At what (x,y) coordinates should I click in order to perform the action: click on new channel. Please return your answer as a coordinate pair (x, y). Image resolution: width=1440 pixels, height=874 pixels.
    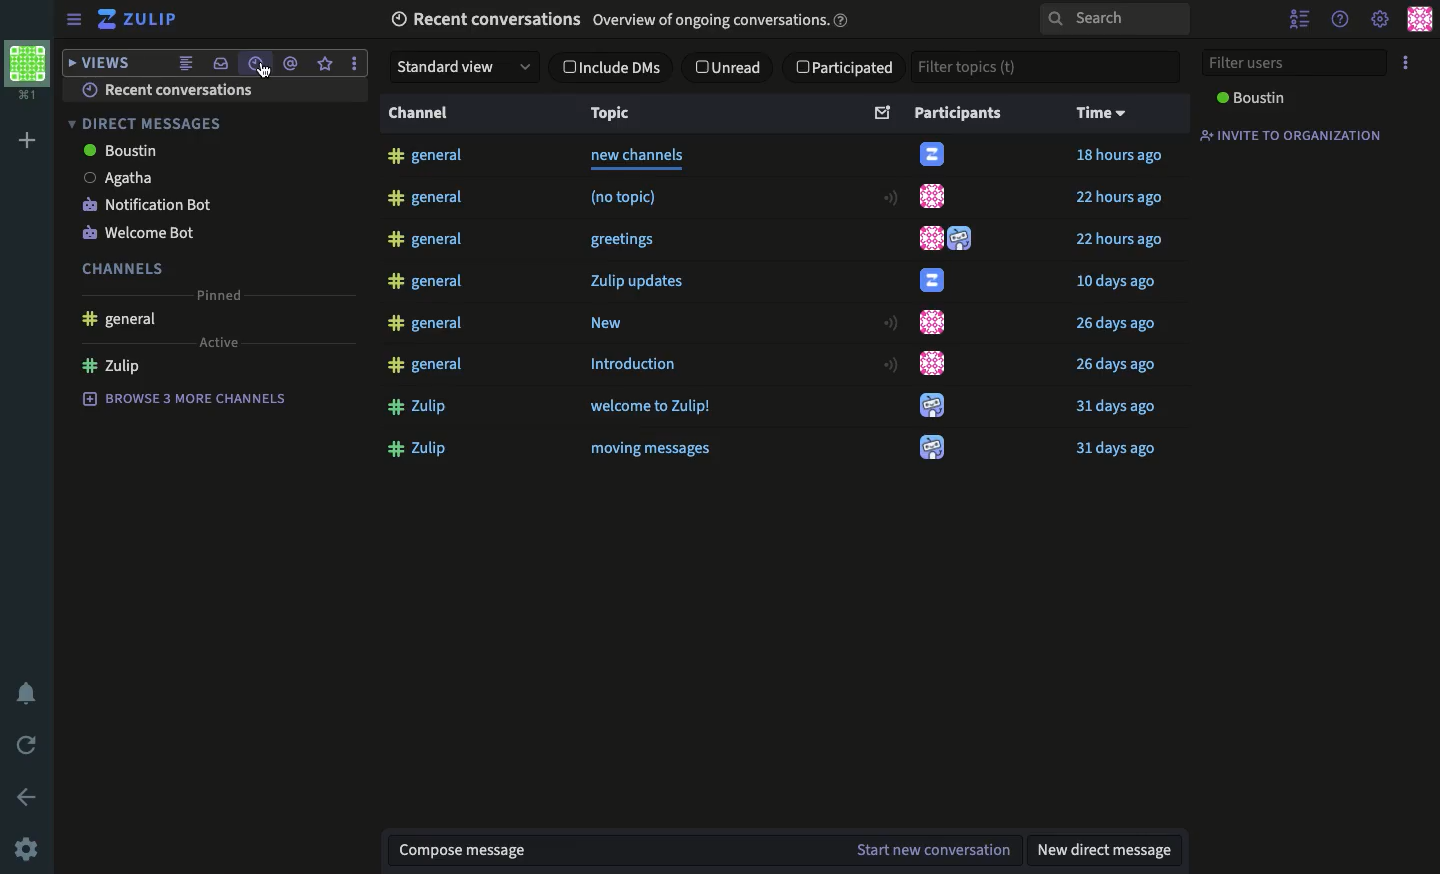
    Looking at the image, I should click on (638, 157).